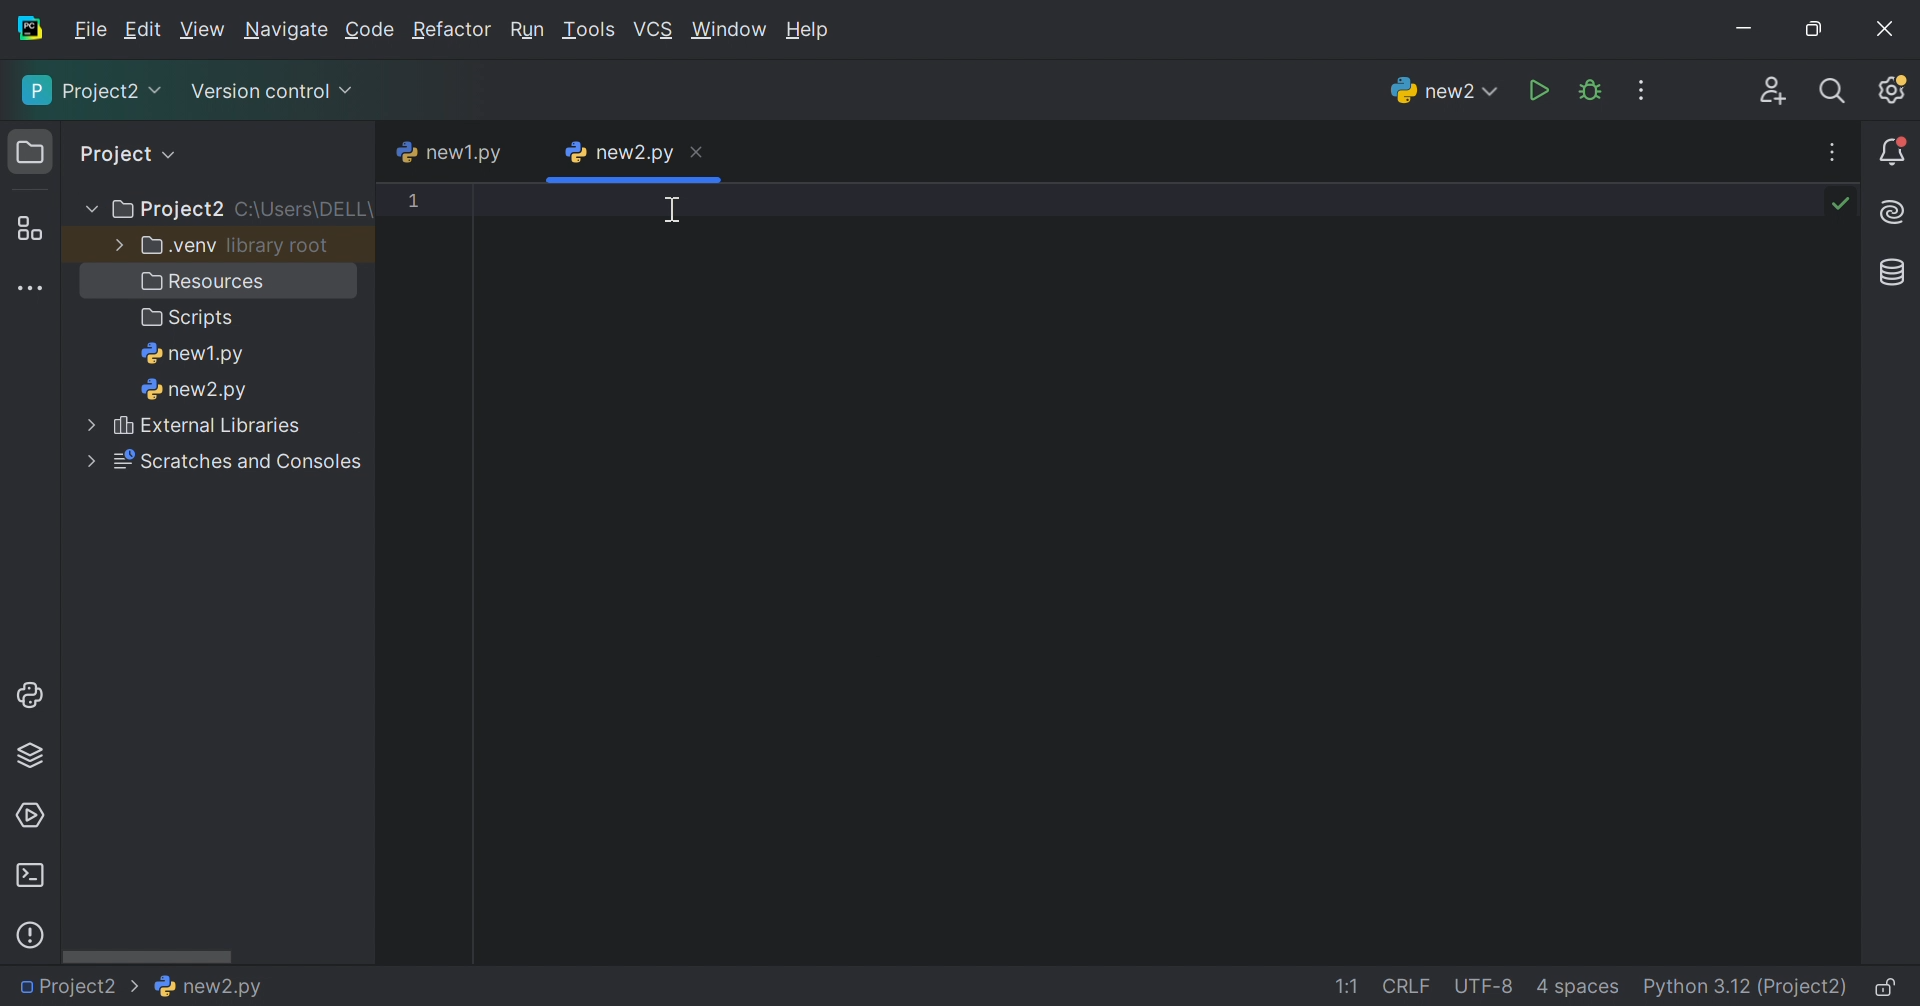  Describe the element at coordinates (31, 814) in the screenshot. I see `Services` at that location.